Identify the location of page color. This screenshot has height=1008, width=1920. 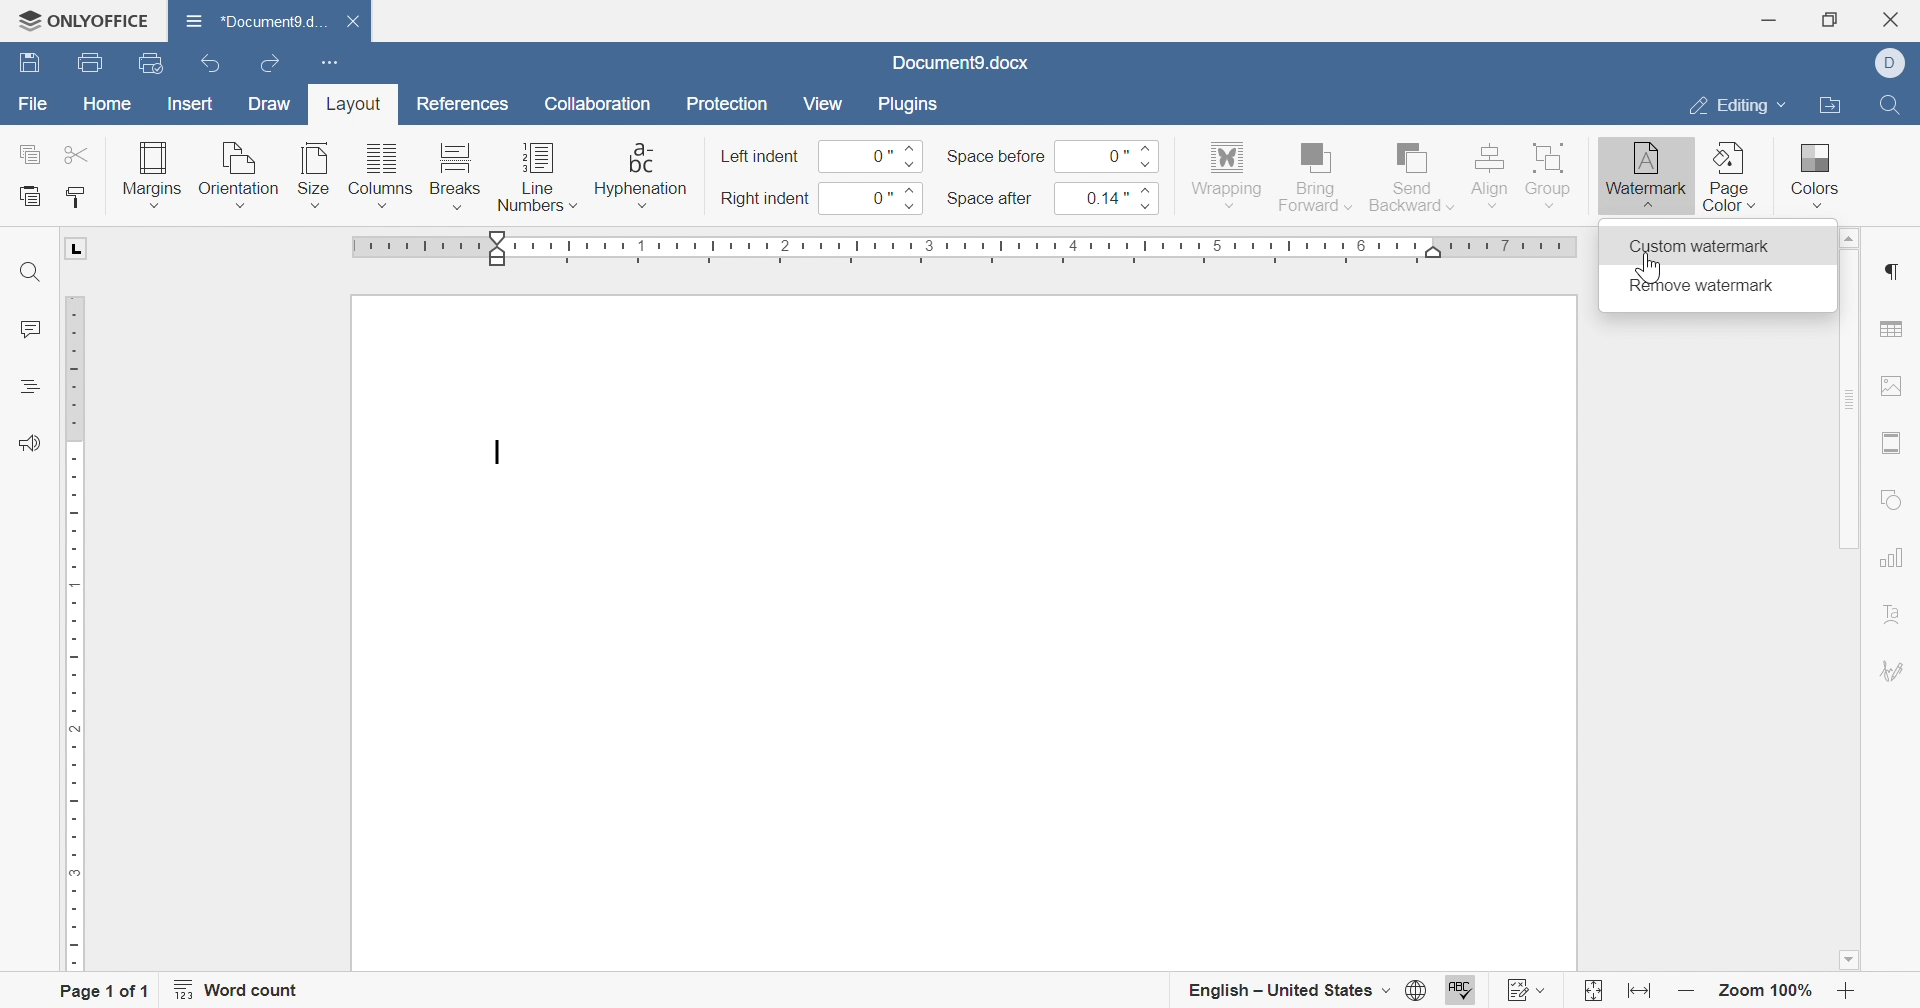
(1731, 176).